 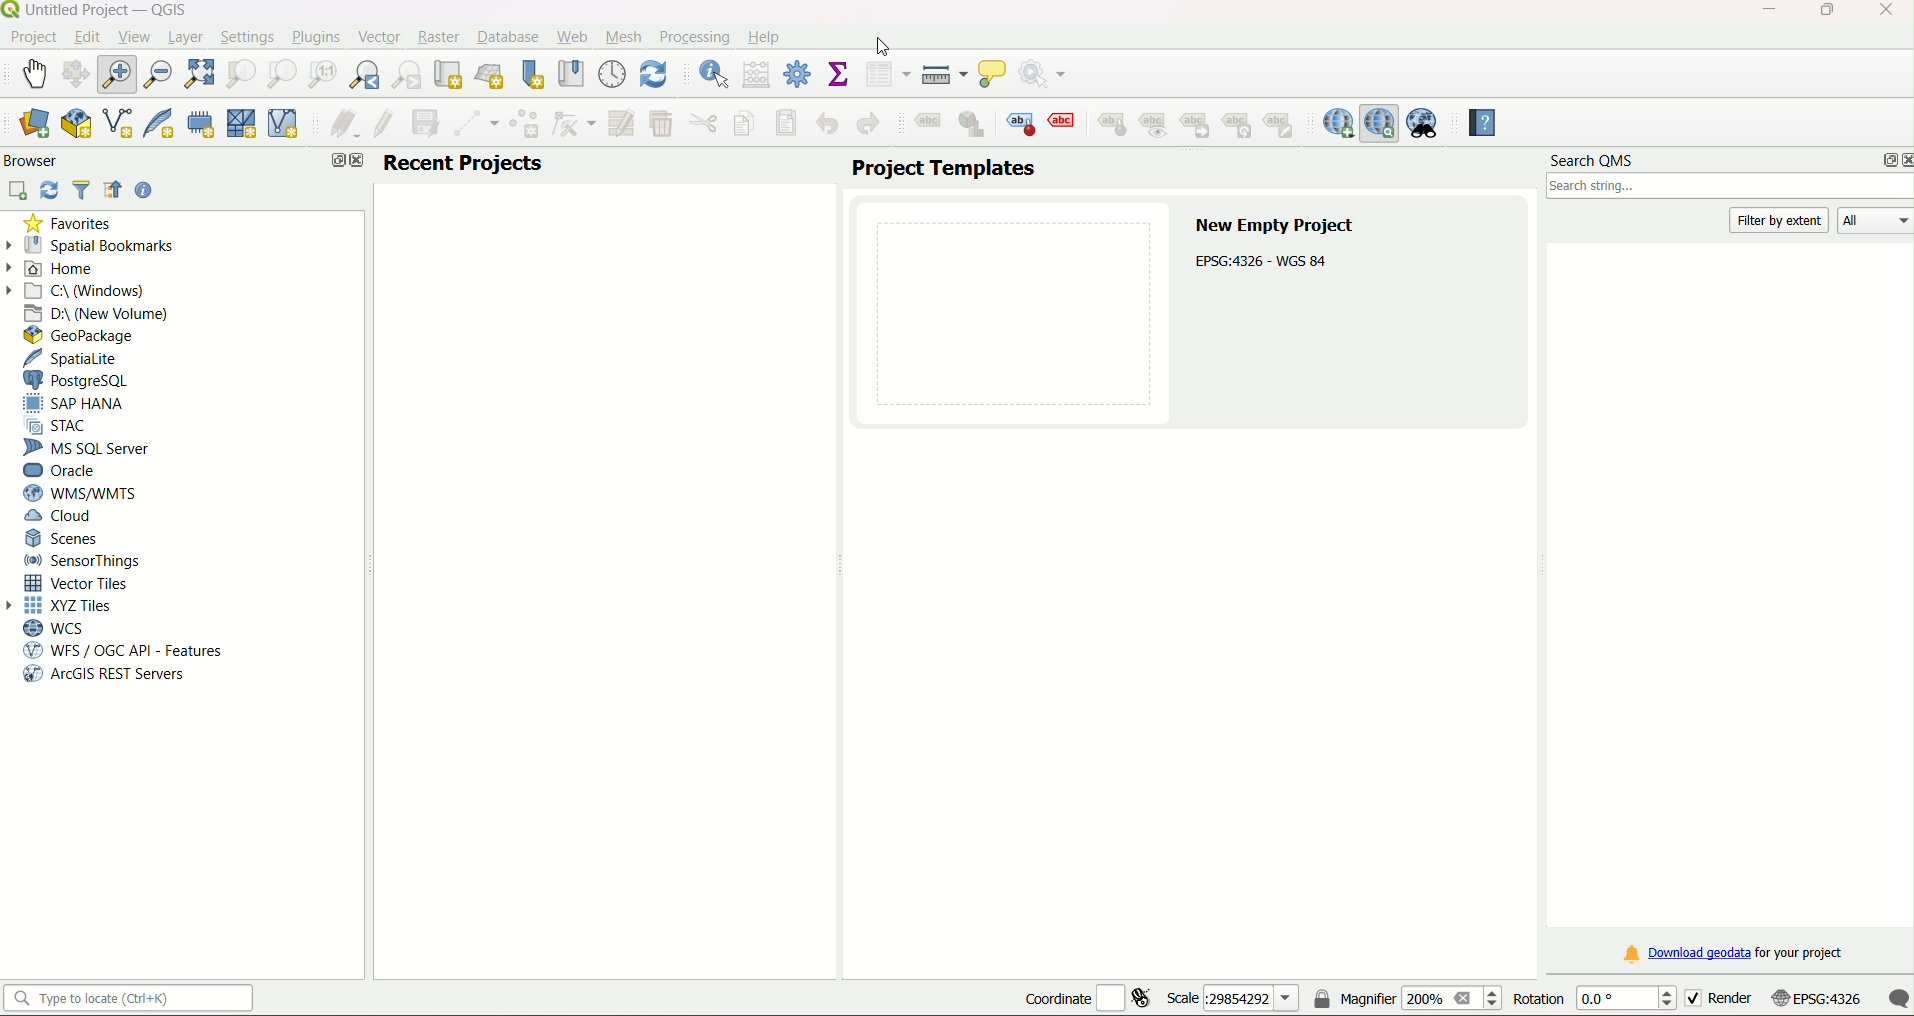 I want to click on cordinates, so click(x=1088, y=999).